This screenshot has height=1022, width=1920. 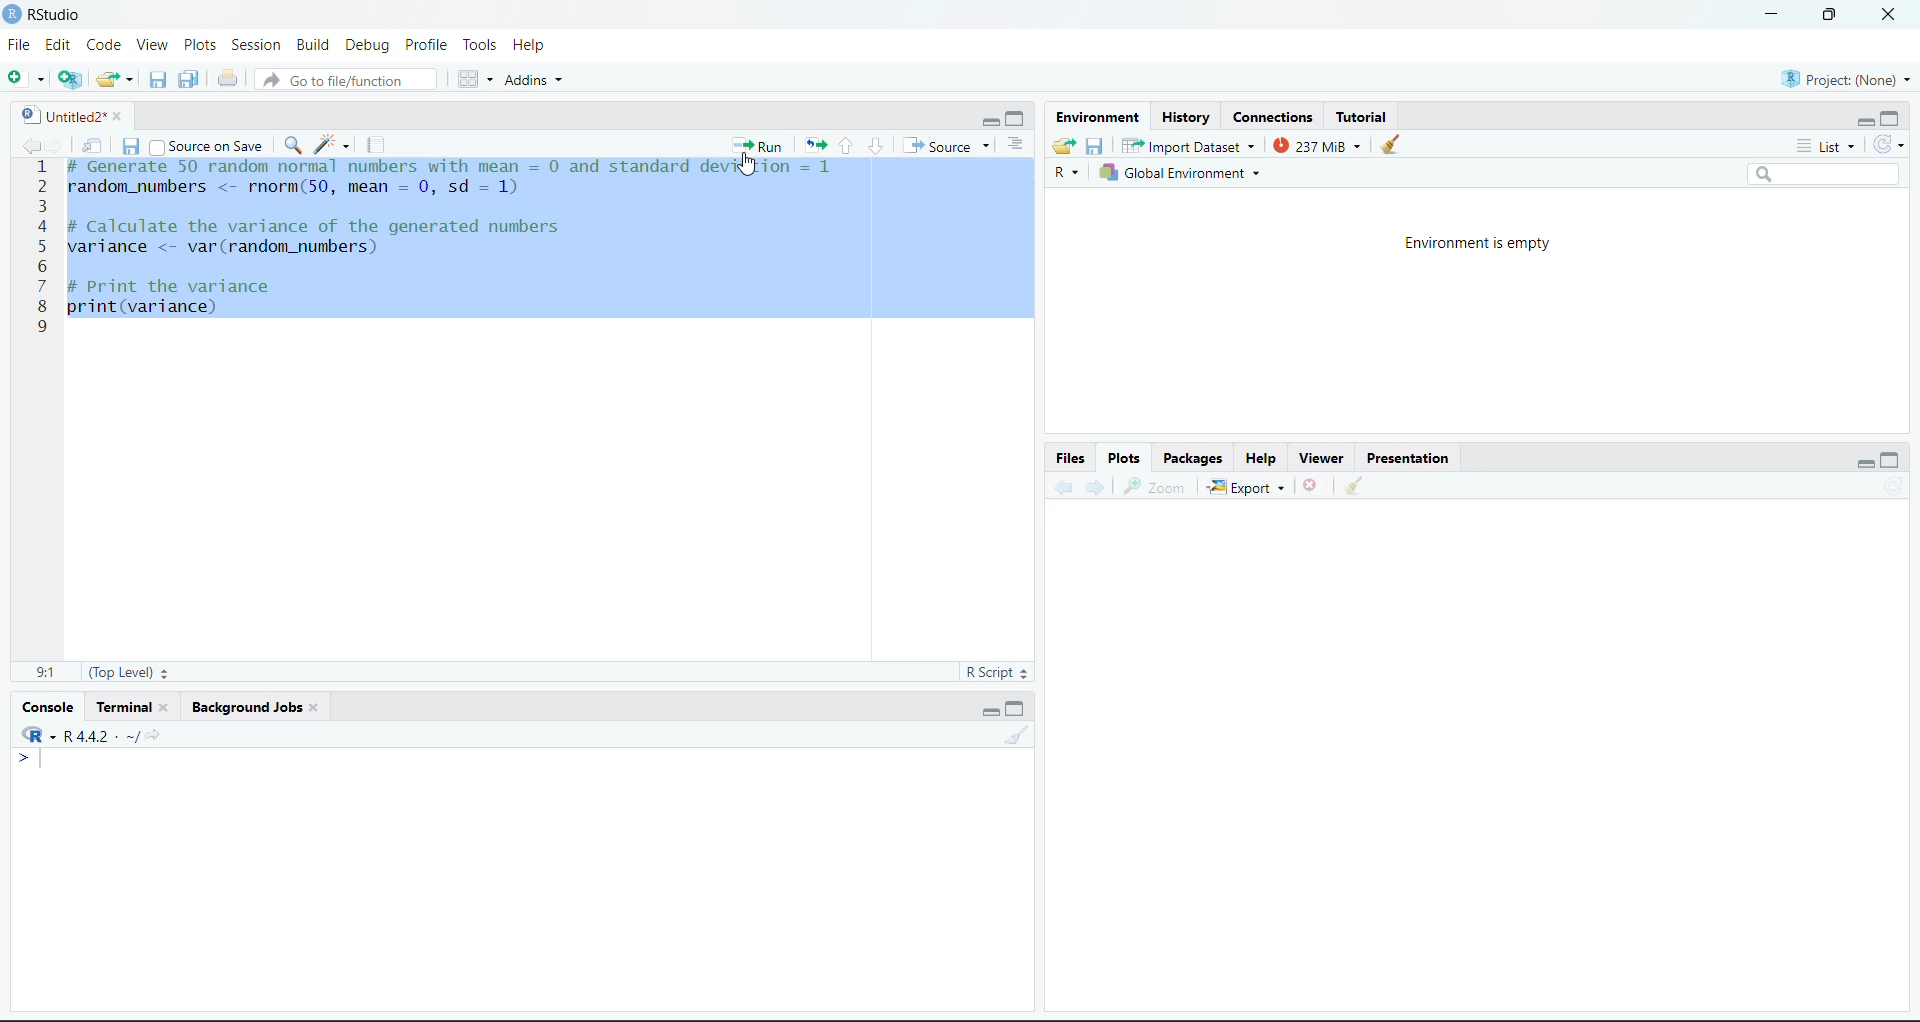 What do you see at coordinates (758, 145) in the screenshot?
I see `run` at bounding box center [758, 145].